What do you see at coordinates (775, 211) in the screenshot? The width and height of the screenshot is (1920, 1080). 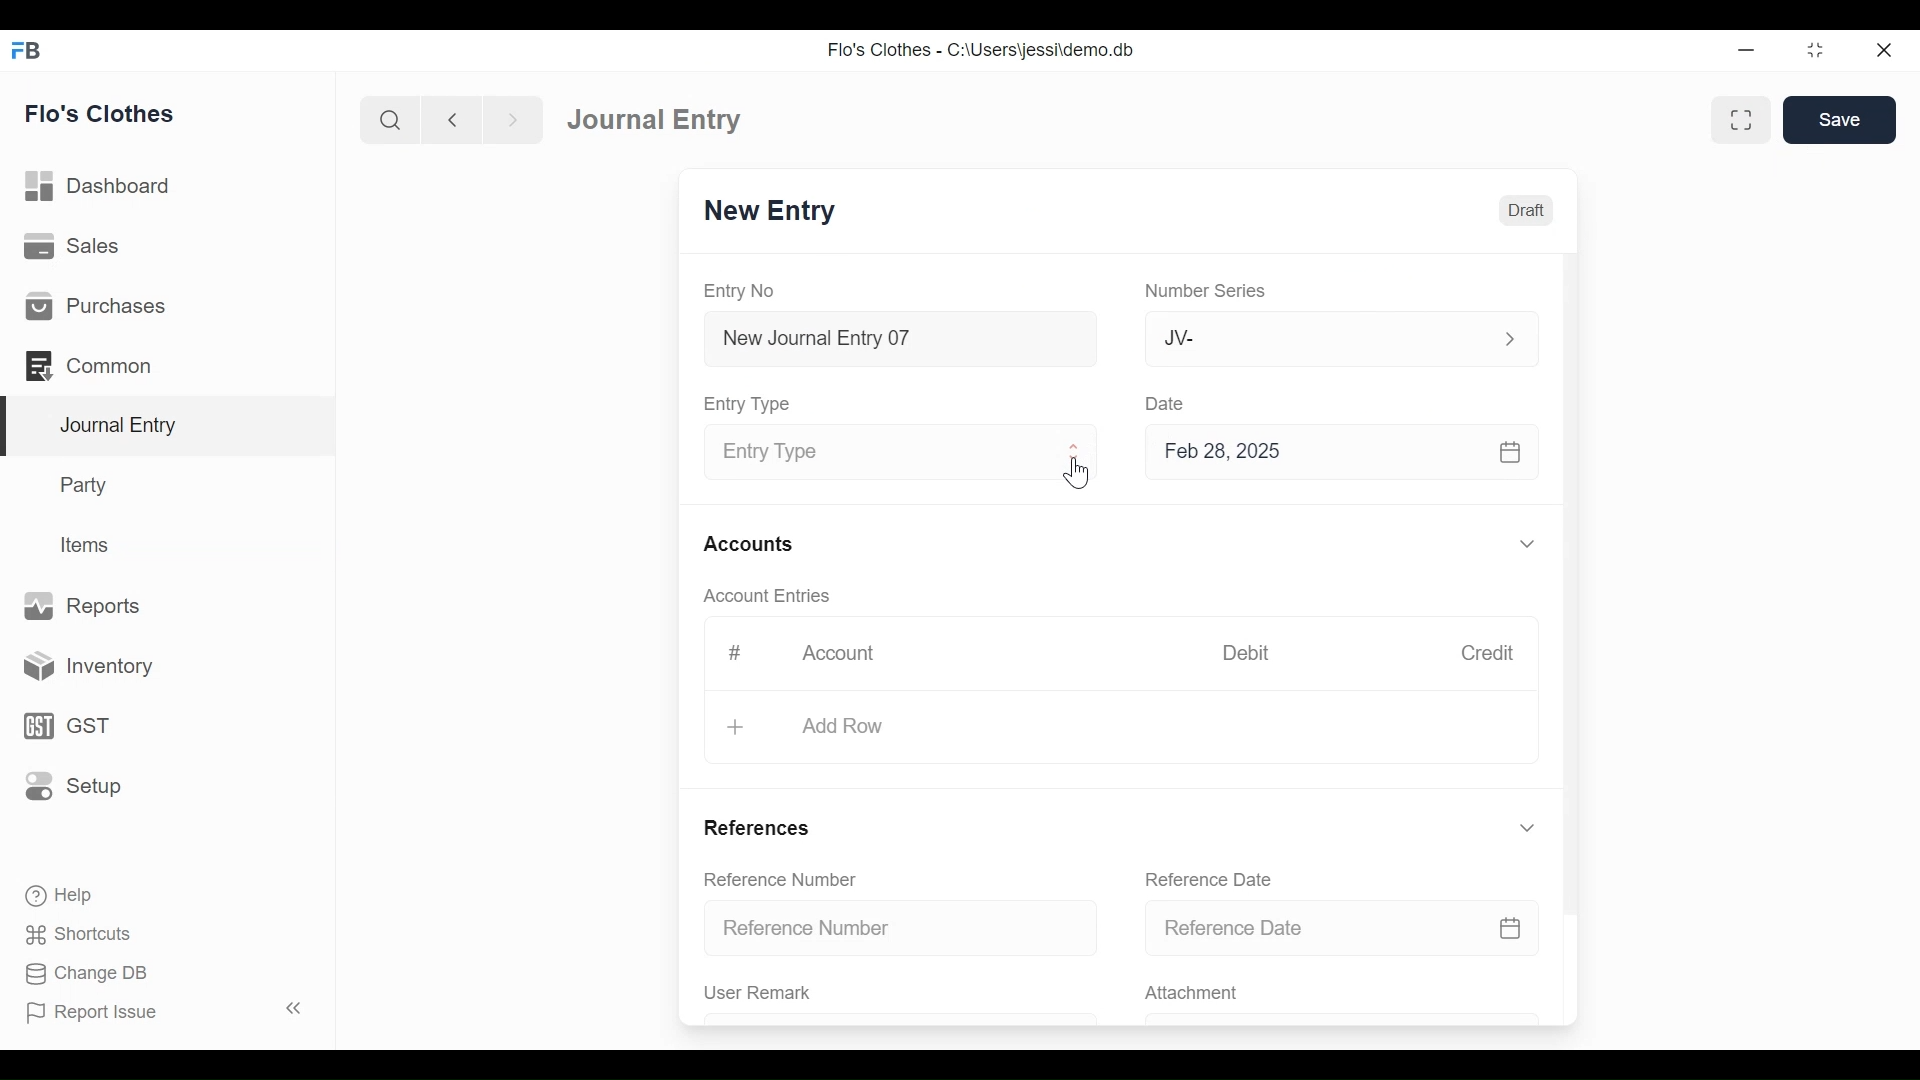 I see `New Entry` at bounding box center [775, 211].